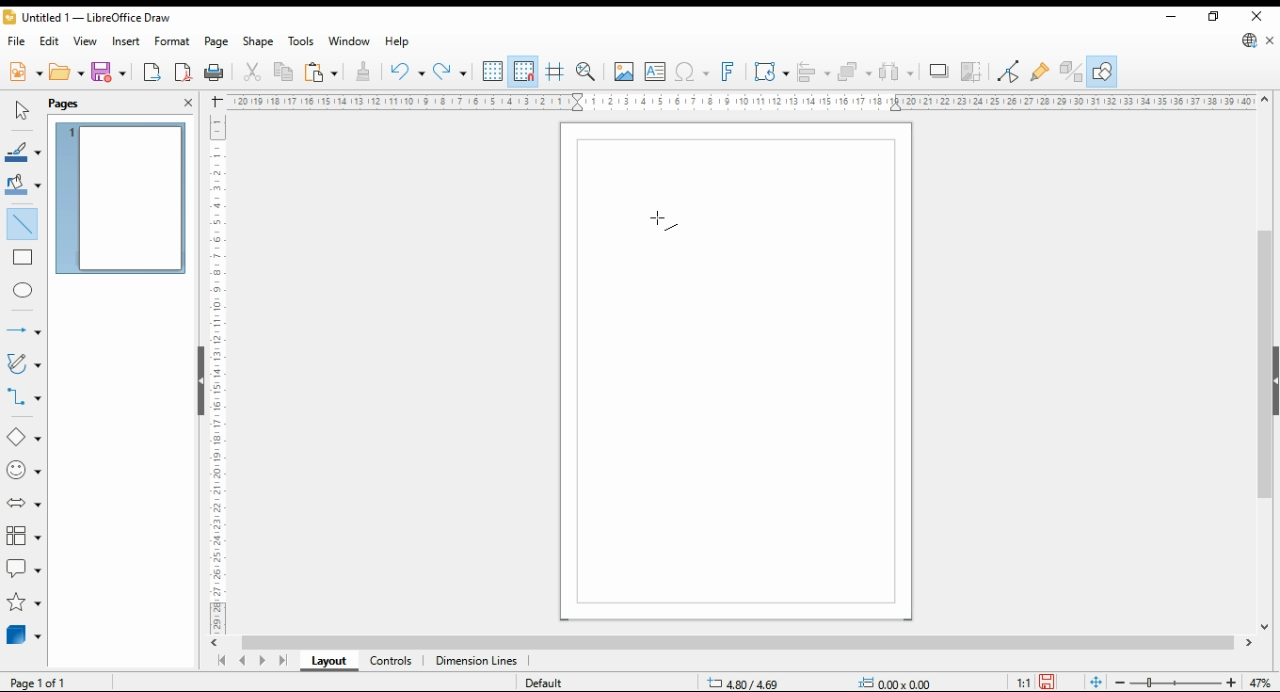  I want to click on basic shapes, so click(22, 437).